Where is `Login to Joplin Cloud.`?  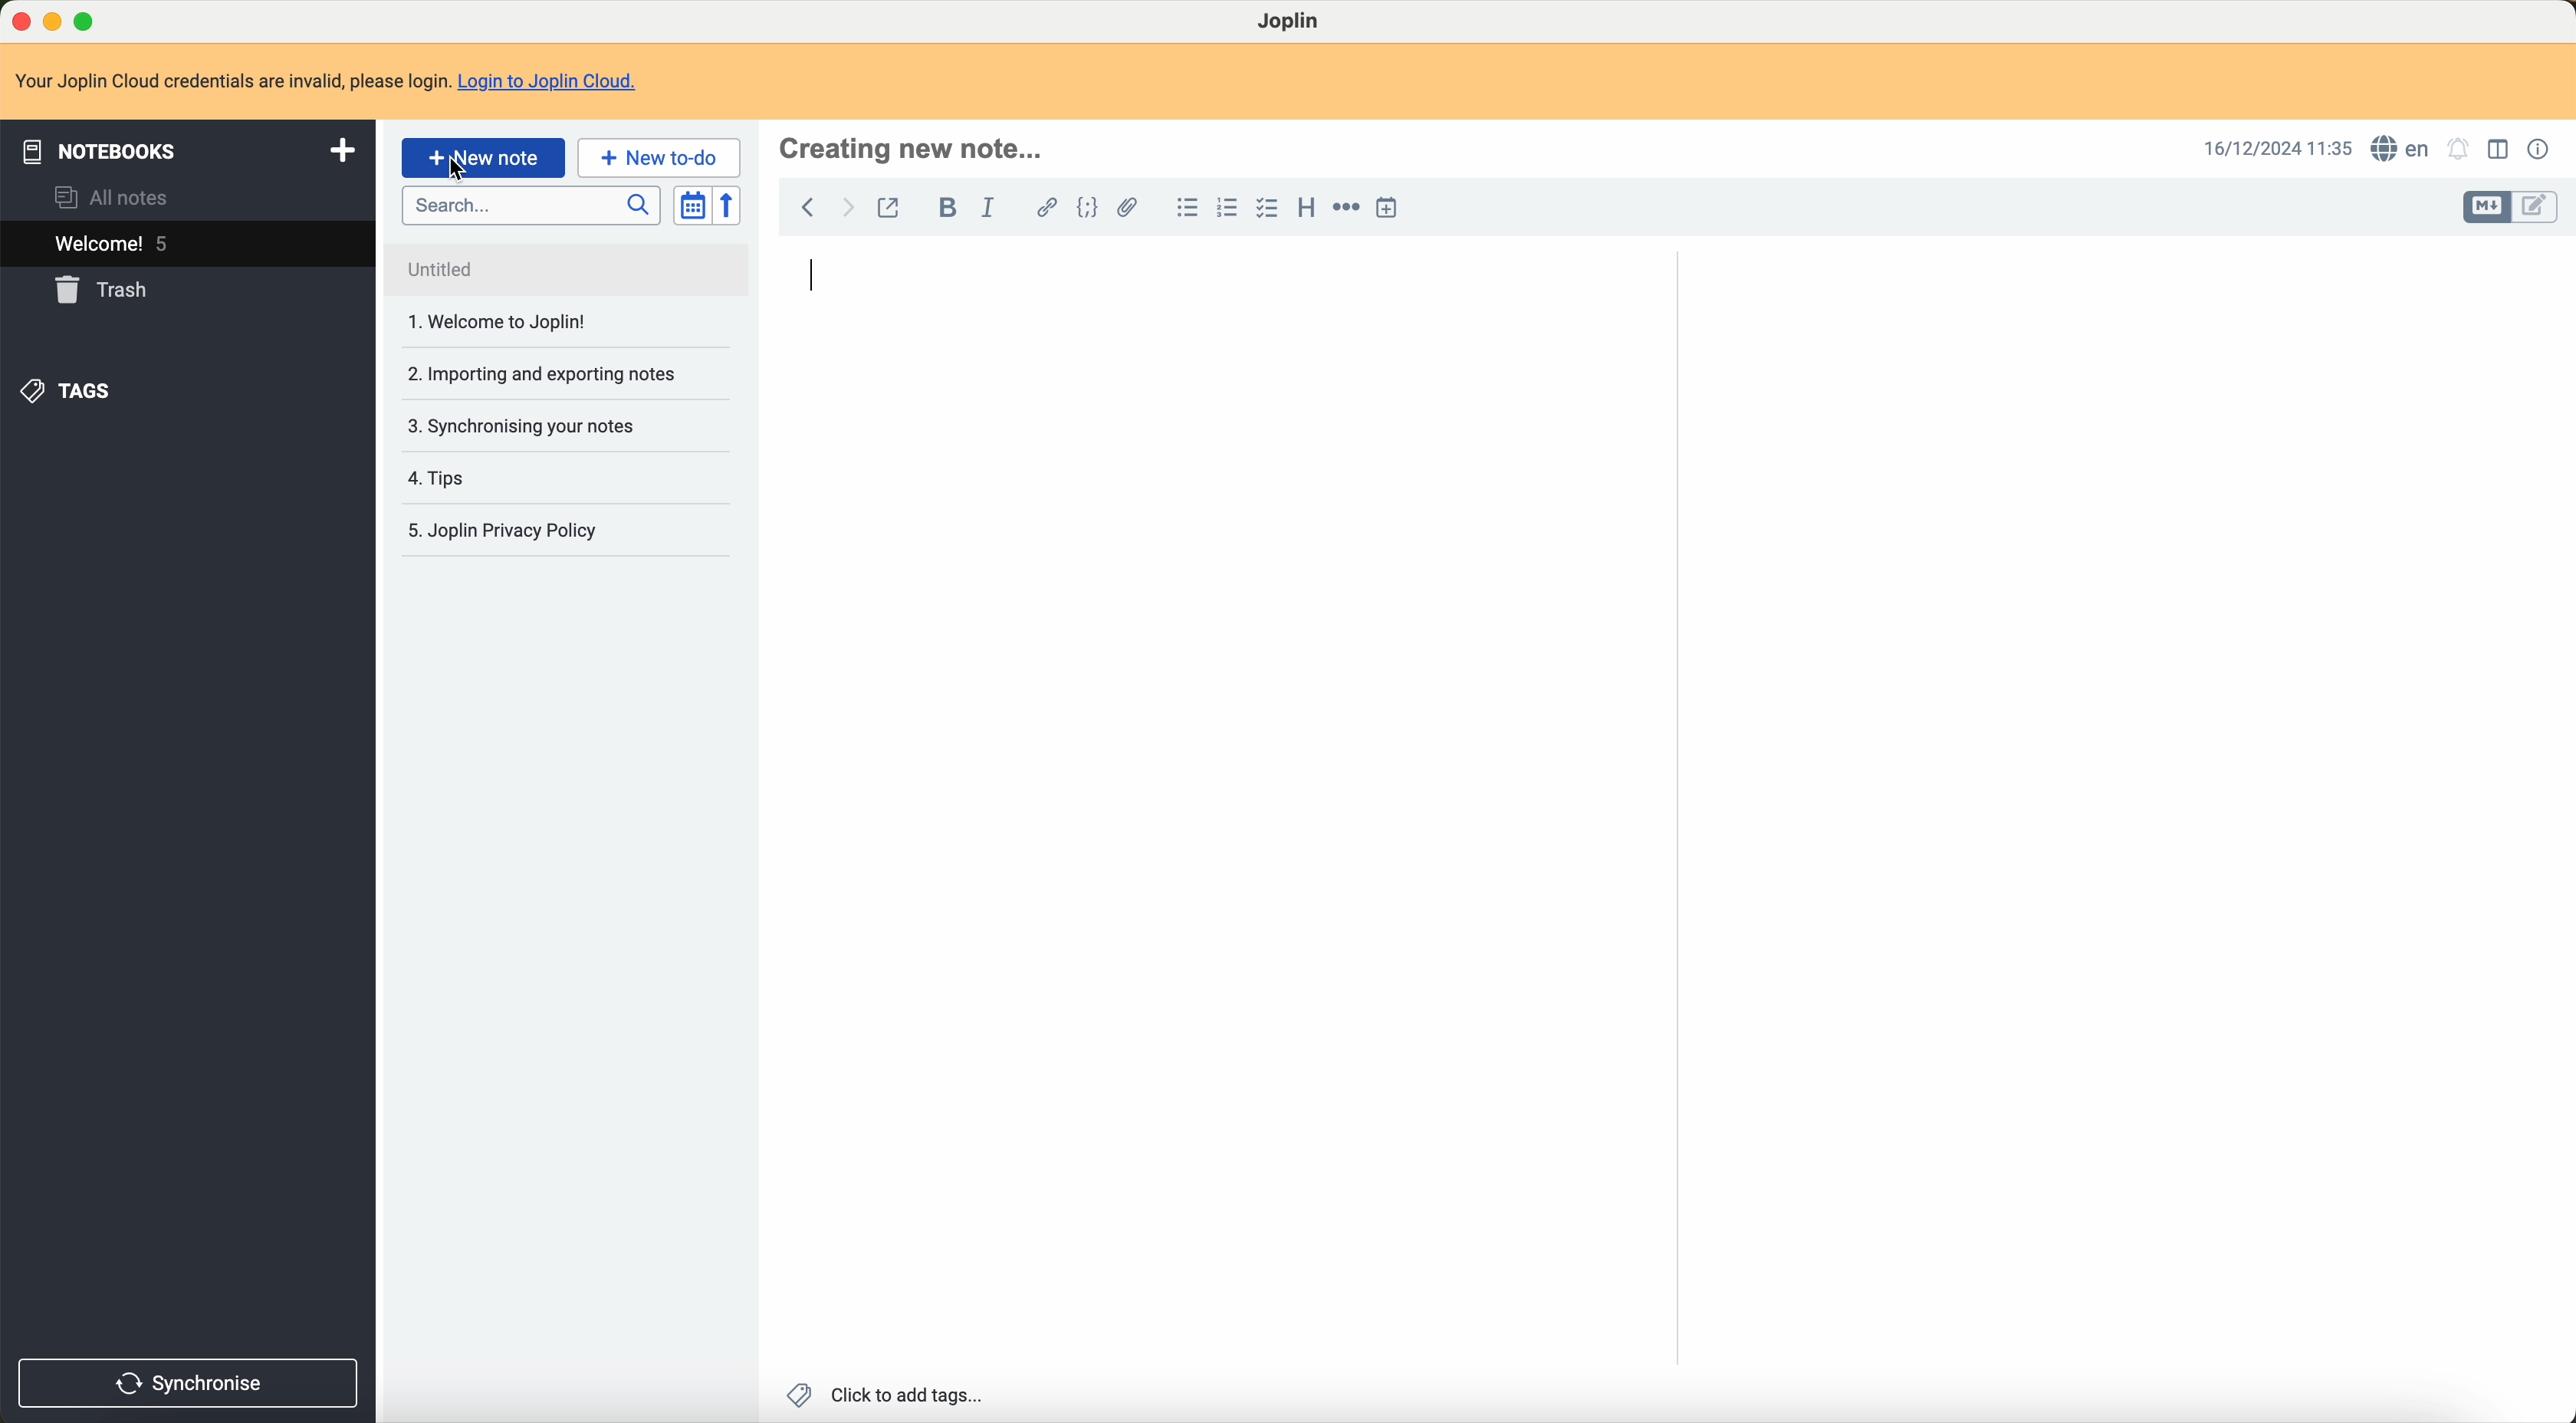 Login to Joplin Cloud. is located at coordinates (559, 82).